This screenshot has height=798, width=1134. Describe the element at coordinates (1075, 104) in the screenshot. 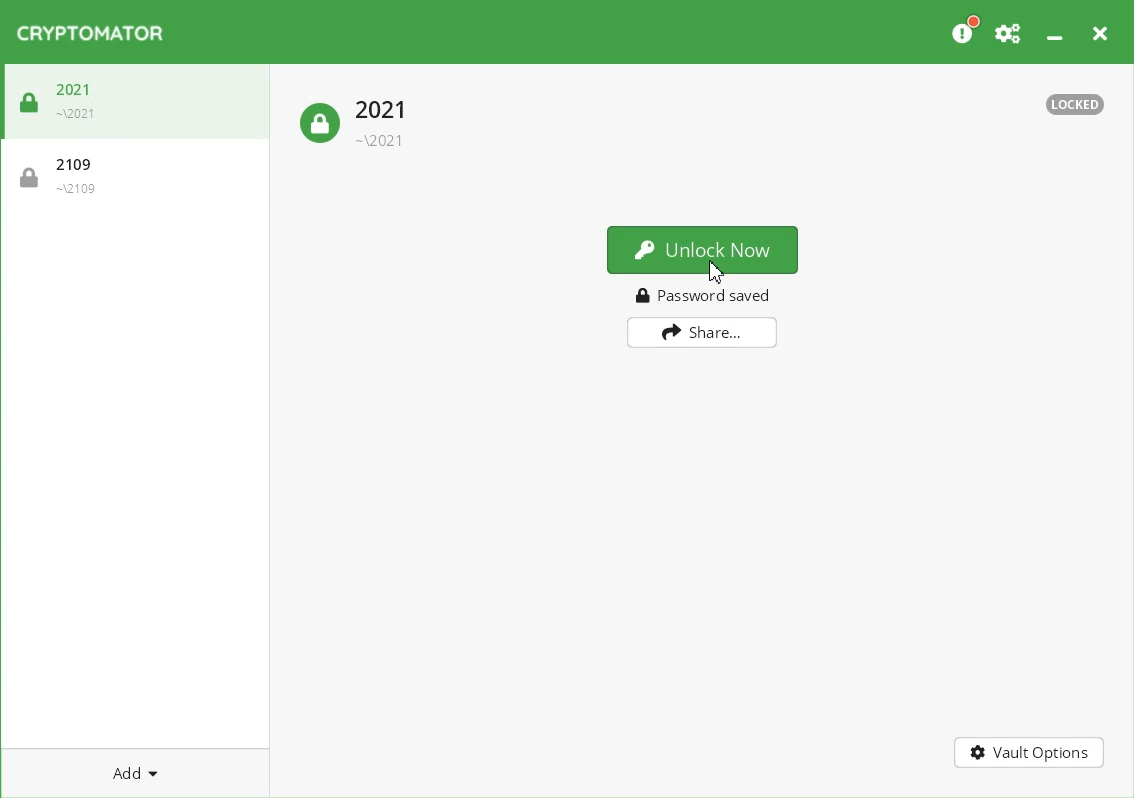

I see `Locked` at that location.